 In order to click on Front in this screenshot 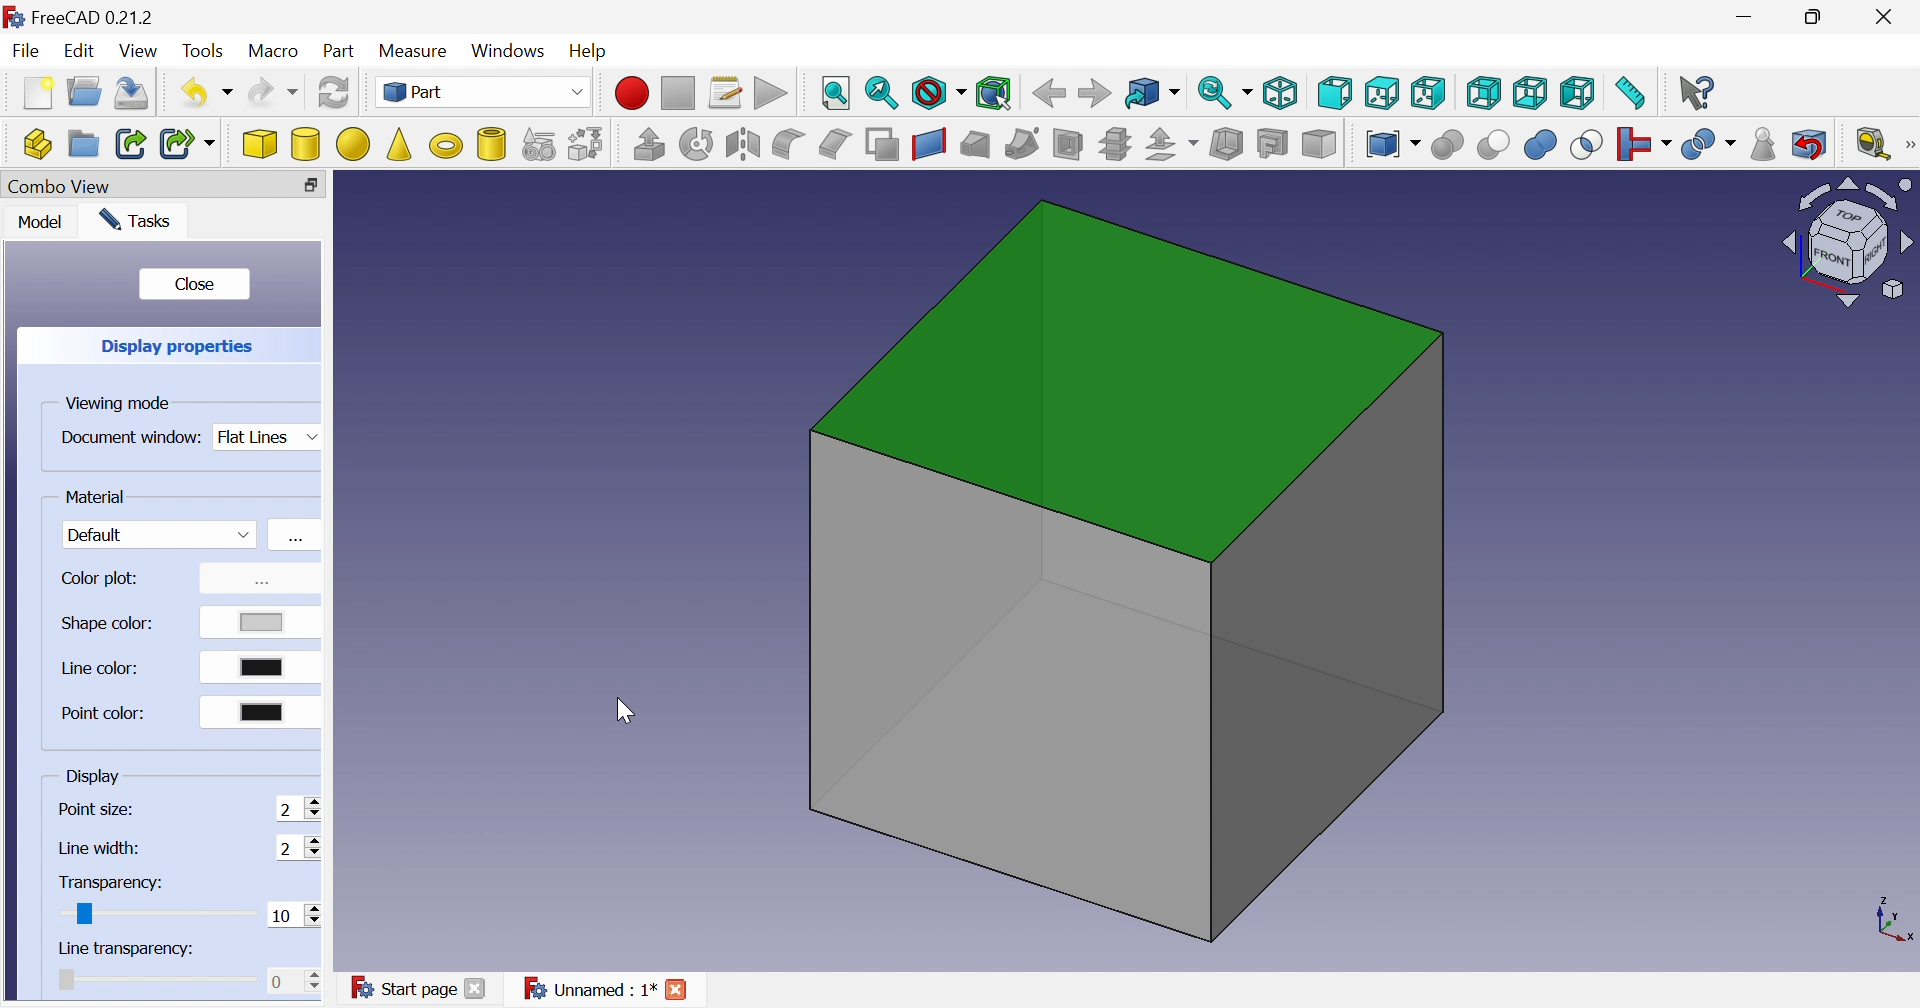, I will do `click(1335, 95)`.